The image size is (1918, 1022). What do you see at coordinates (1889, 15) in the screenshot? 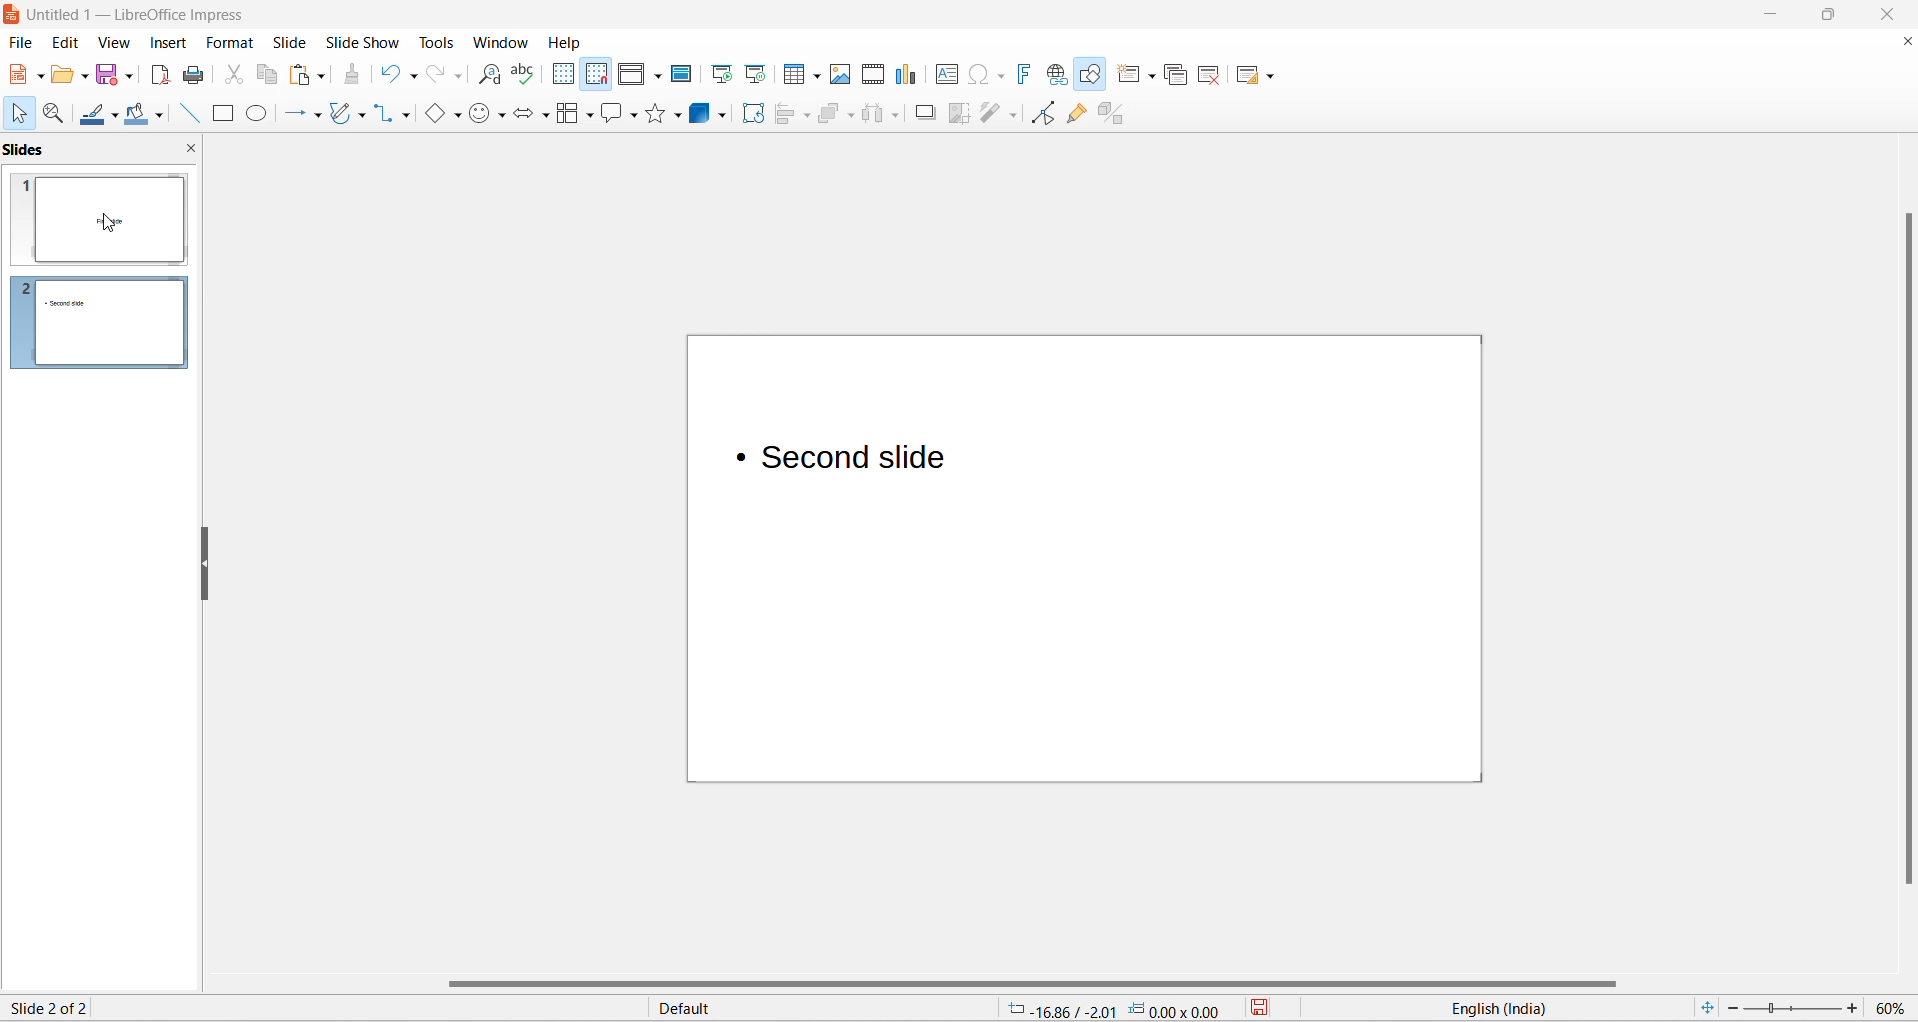
I see `close` at bounding box center [1889, 15].